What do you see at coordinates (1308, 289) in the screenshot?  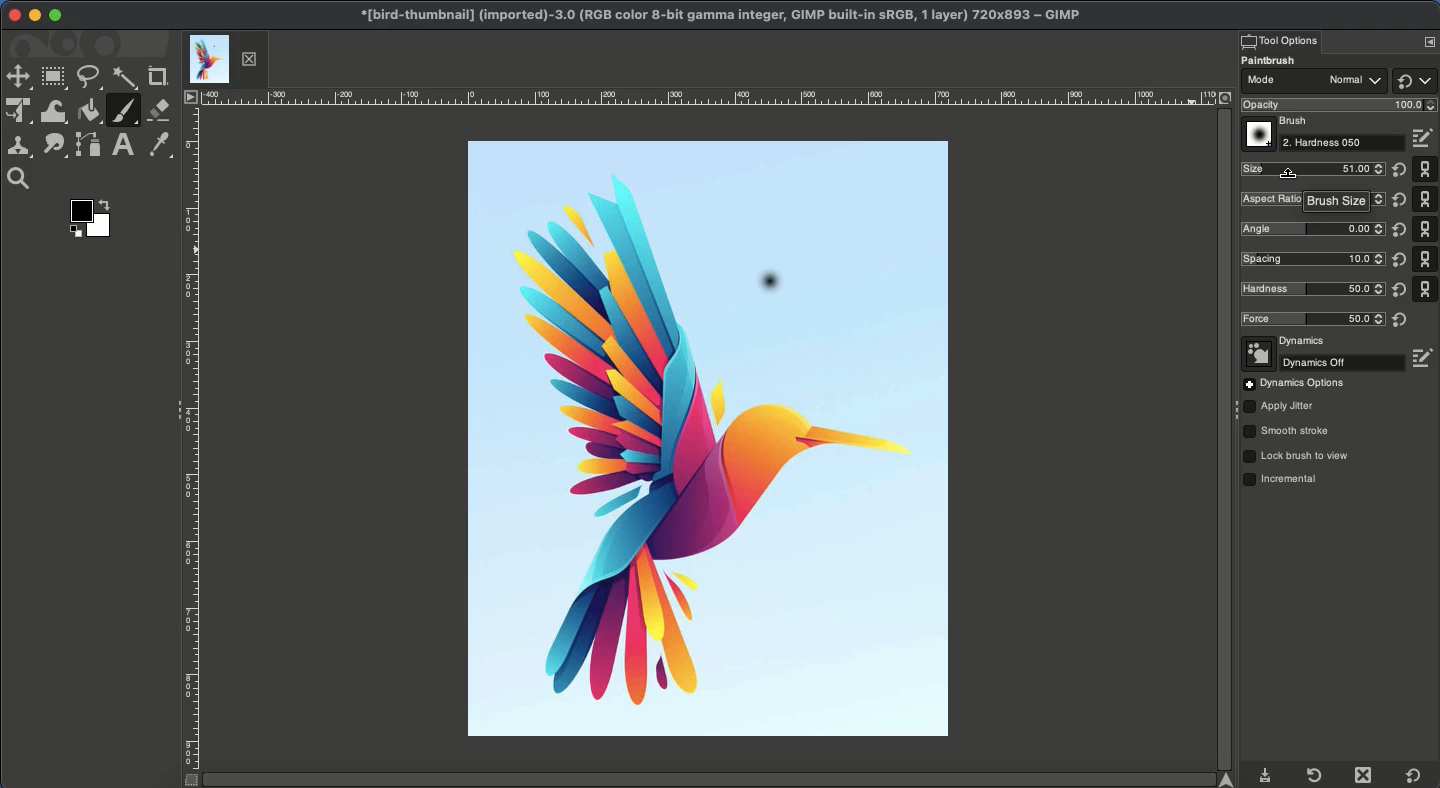 I see `Hardness` at bounding box center [1308, 289].